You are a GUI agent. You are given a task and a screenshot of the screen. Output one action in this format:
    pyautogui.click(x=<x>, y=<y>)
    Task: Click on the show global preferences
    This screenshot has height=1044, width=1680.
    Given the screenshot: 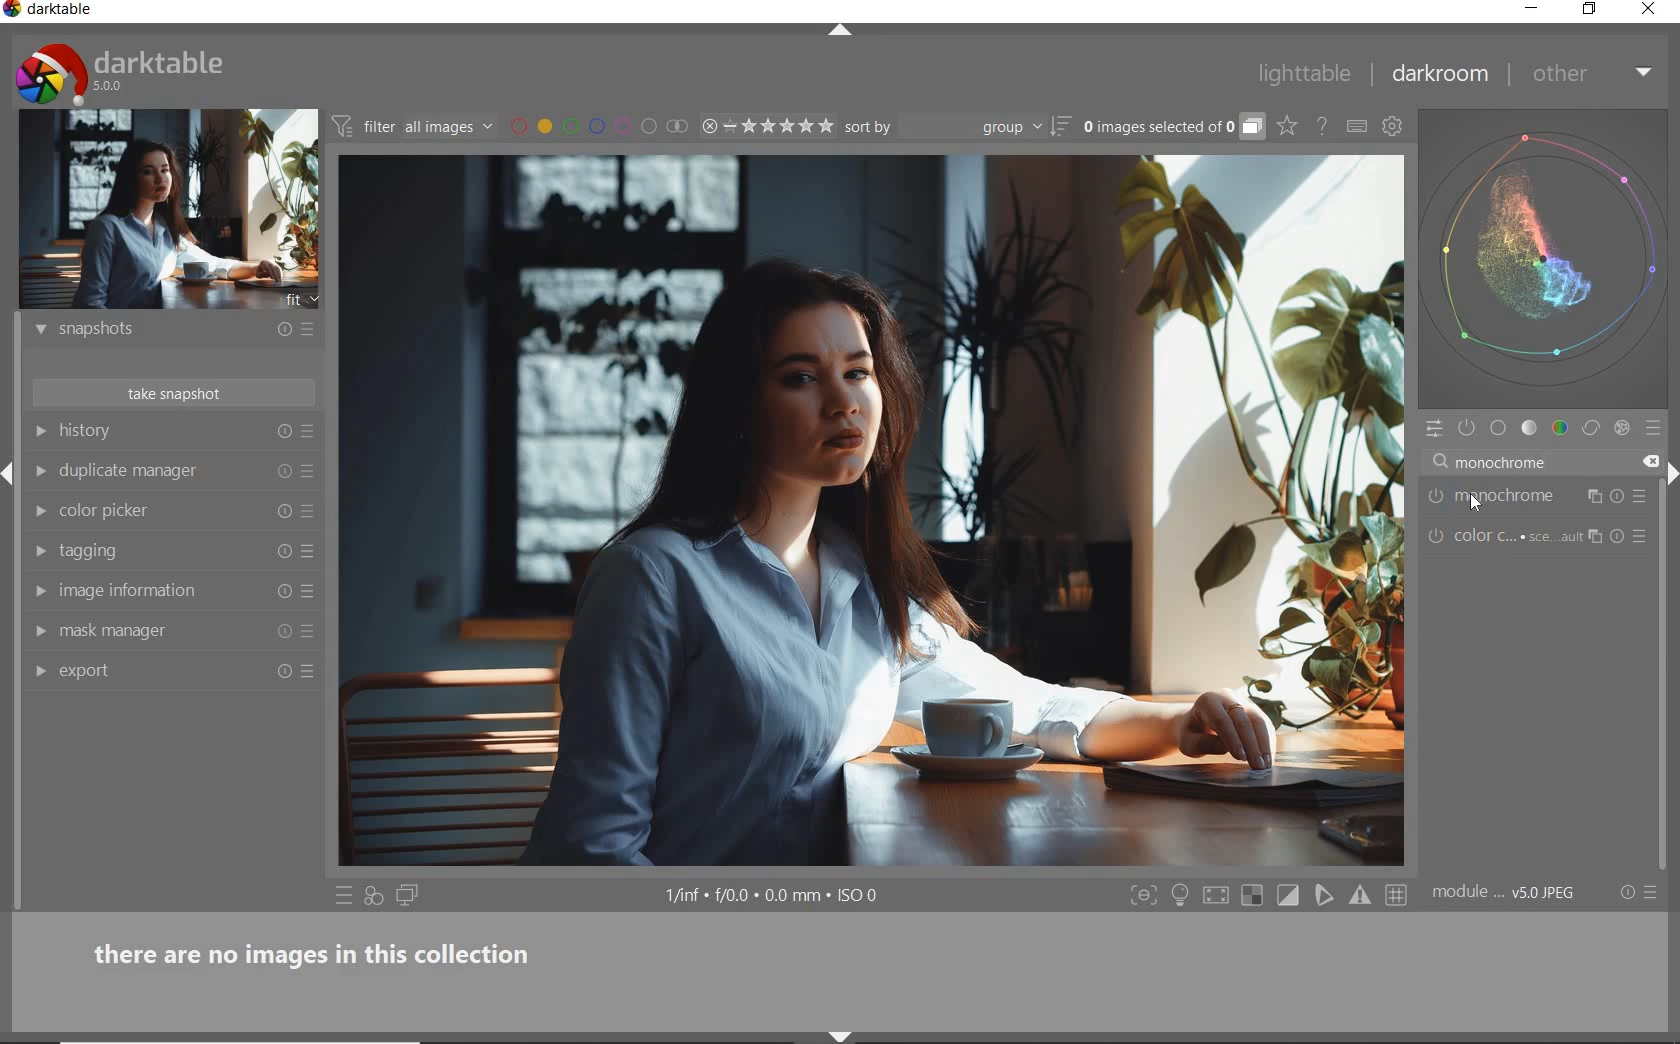 What is the action you would take?
    pyautogui.click(x=1393, y=129)
    